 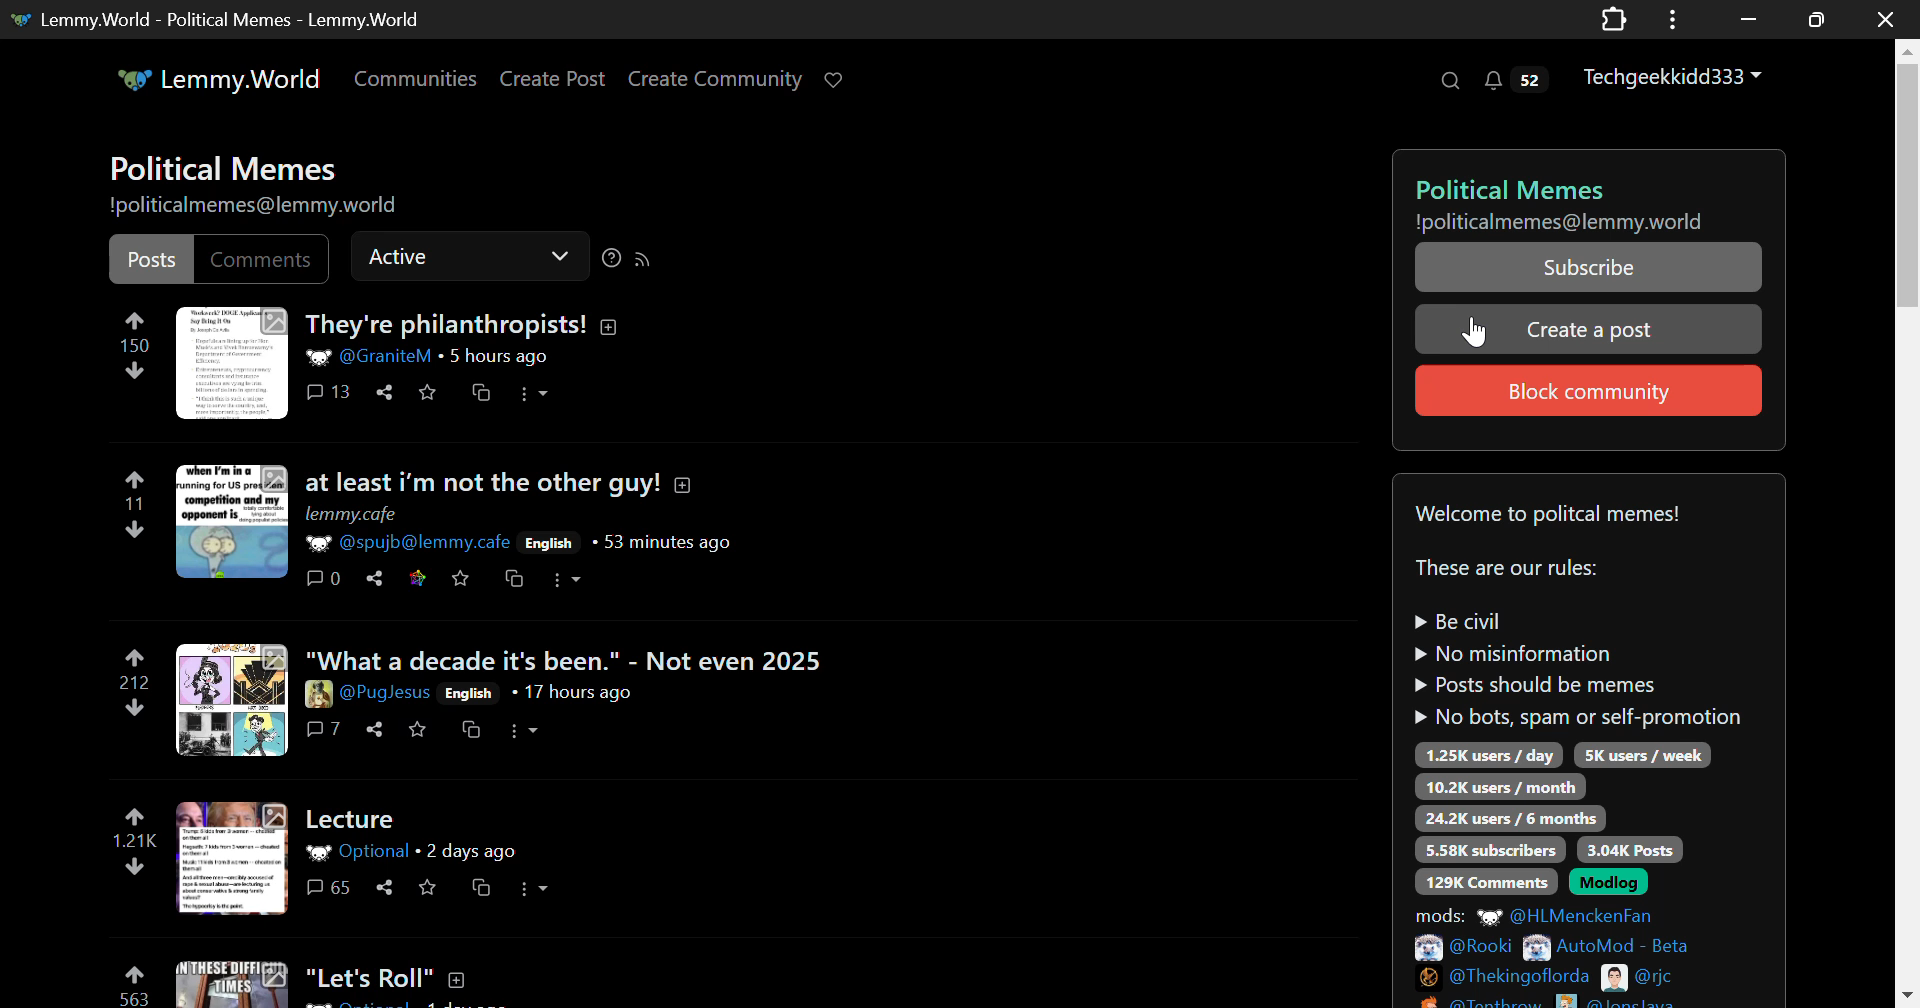 I want to click on Lemmy.World, so click(x=217, y=78).